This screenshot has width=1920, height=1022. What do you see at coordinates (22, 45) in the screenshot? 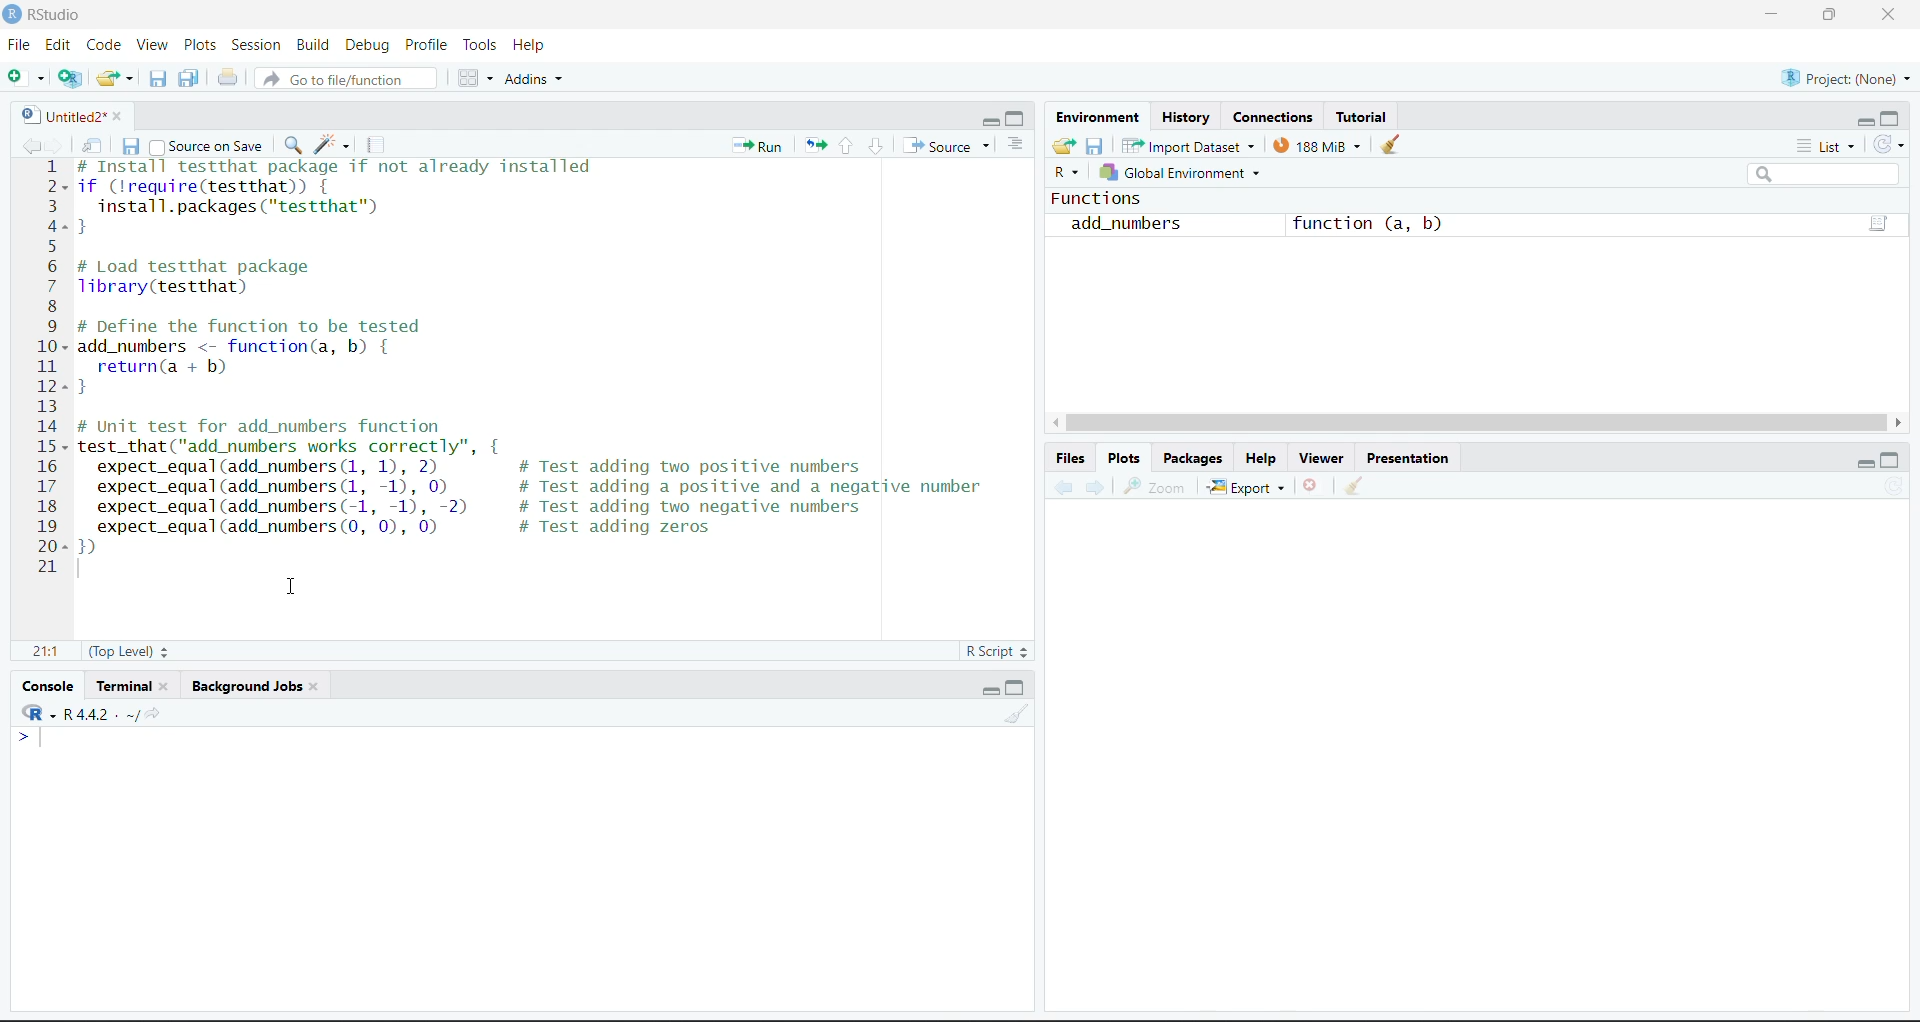
I see `File` at bounding box center [22, 45].